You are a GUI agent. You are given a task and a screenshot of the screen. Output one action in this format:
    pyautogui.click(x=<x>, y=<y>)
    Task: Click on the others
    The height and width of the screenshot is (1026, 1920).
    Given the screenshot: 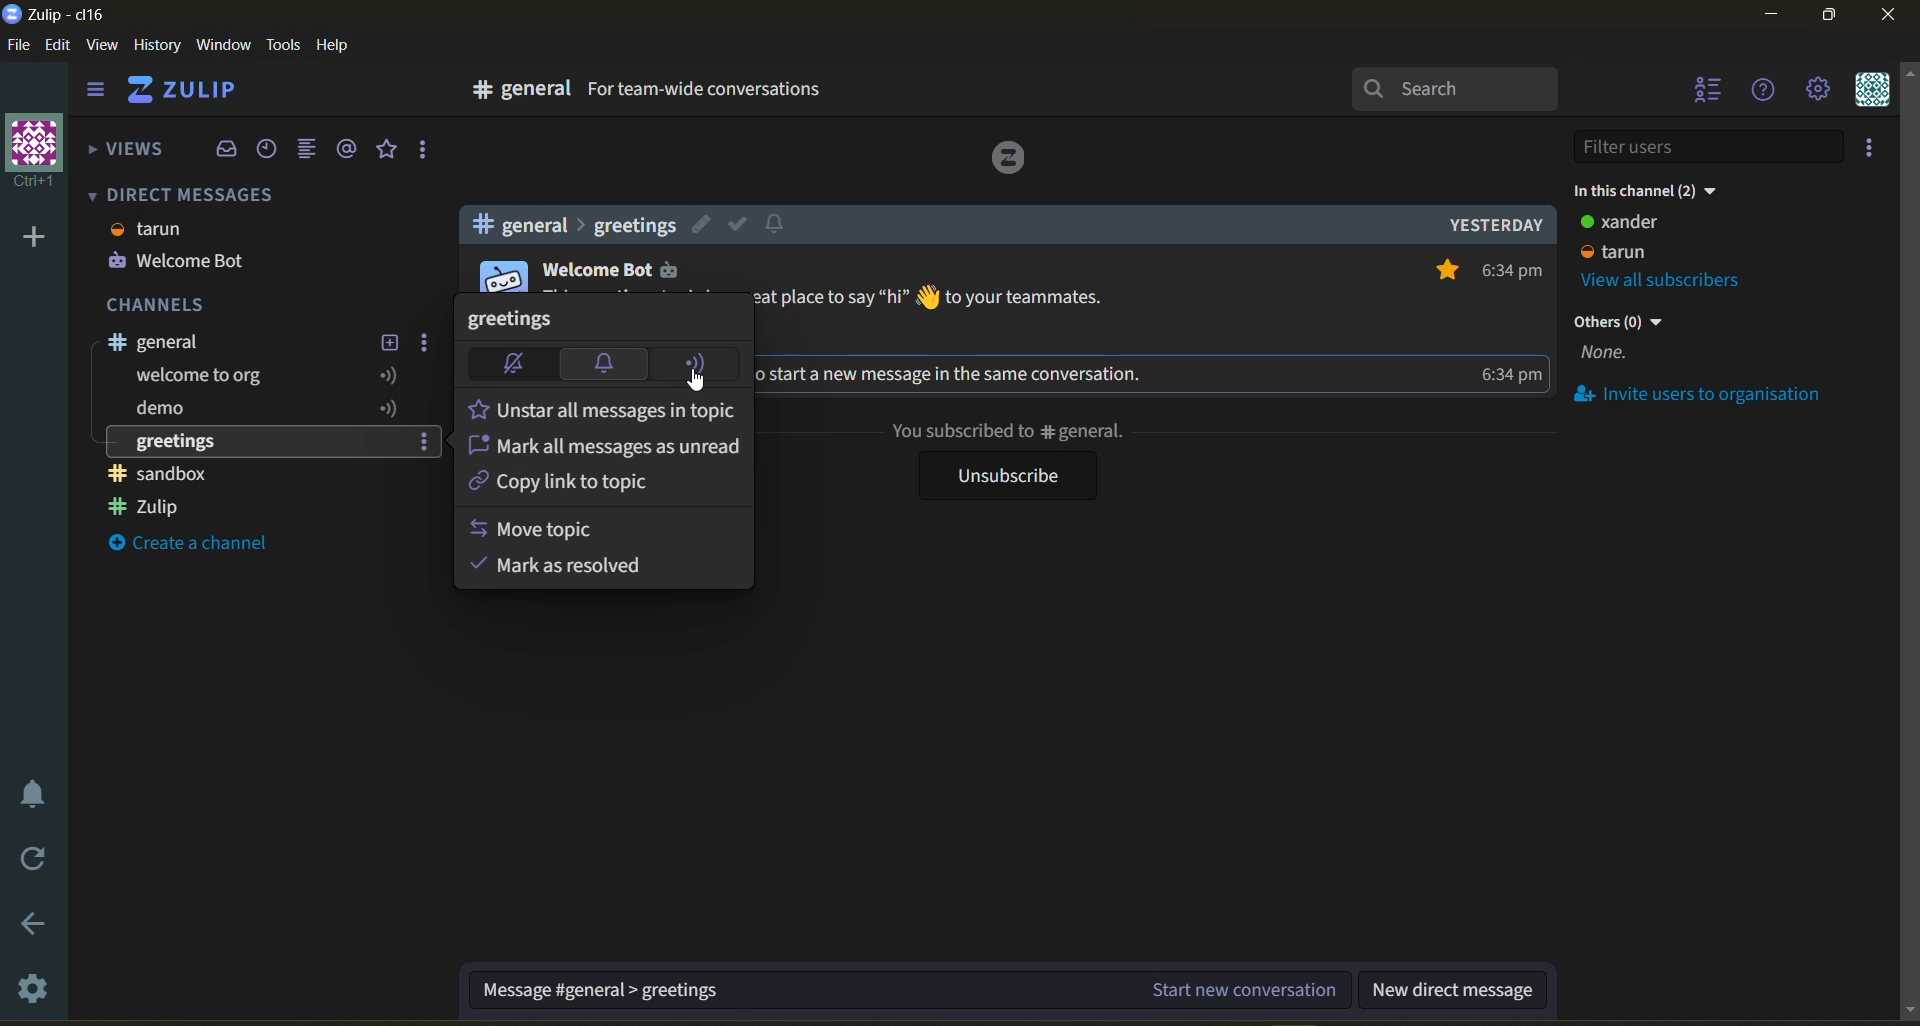 What is the action you would take?
    pyautogui.click(x=1621, y=341)
    